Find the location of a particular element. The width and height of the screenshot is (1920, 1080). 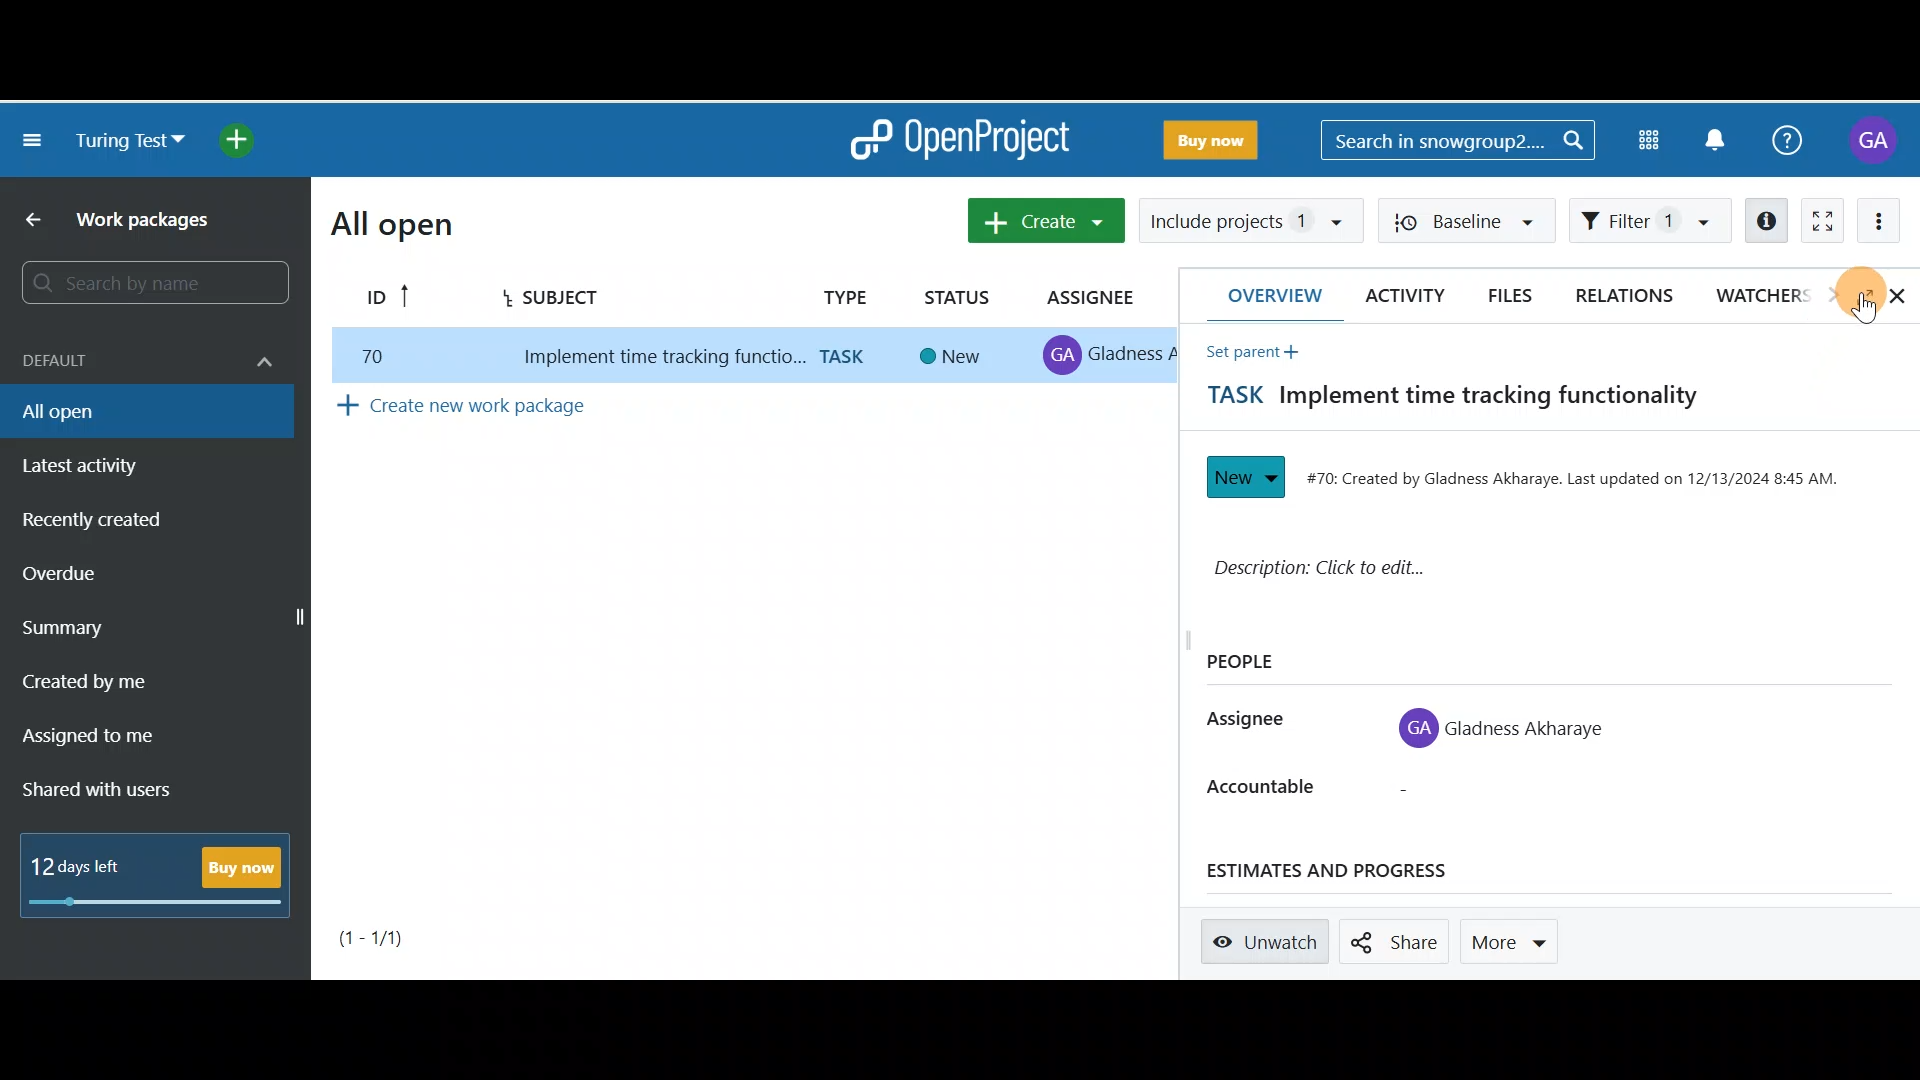

Buy Now is located at coordinates (1207, 136).